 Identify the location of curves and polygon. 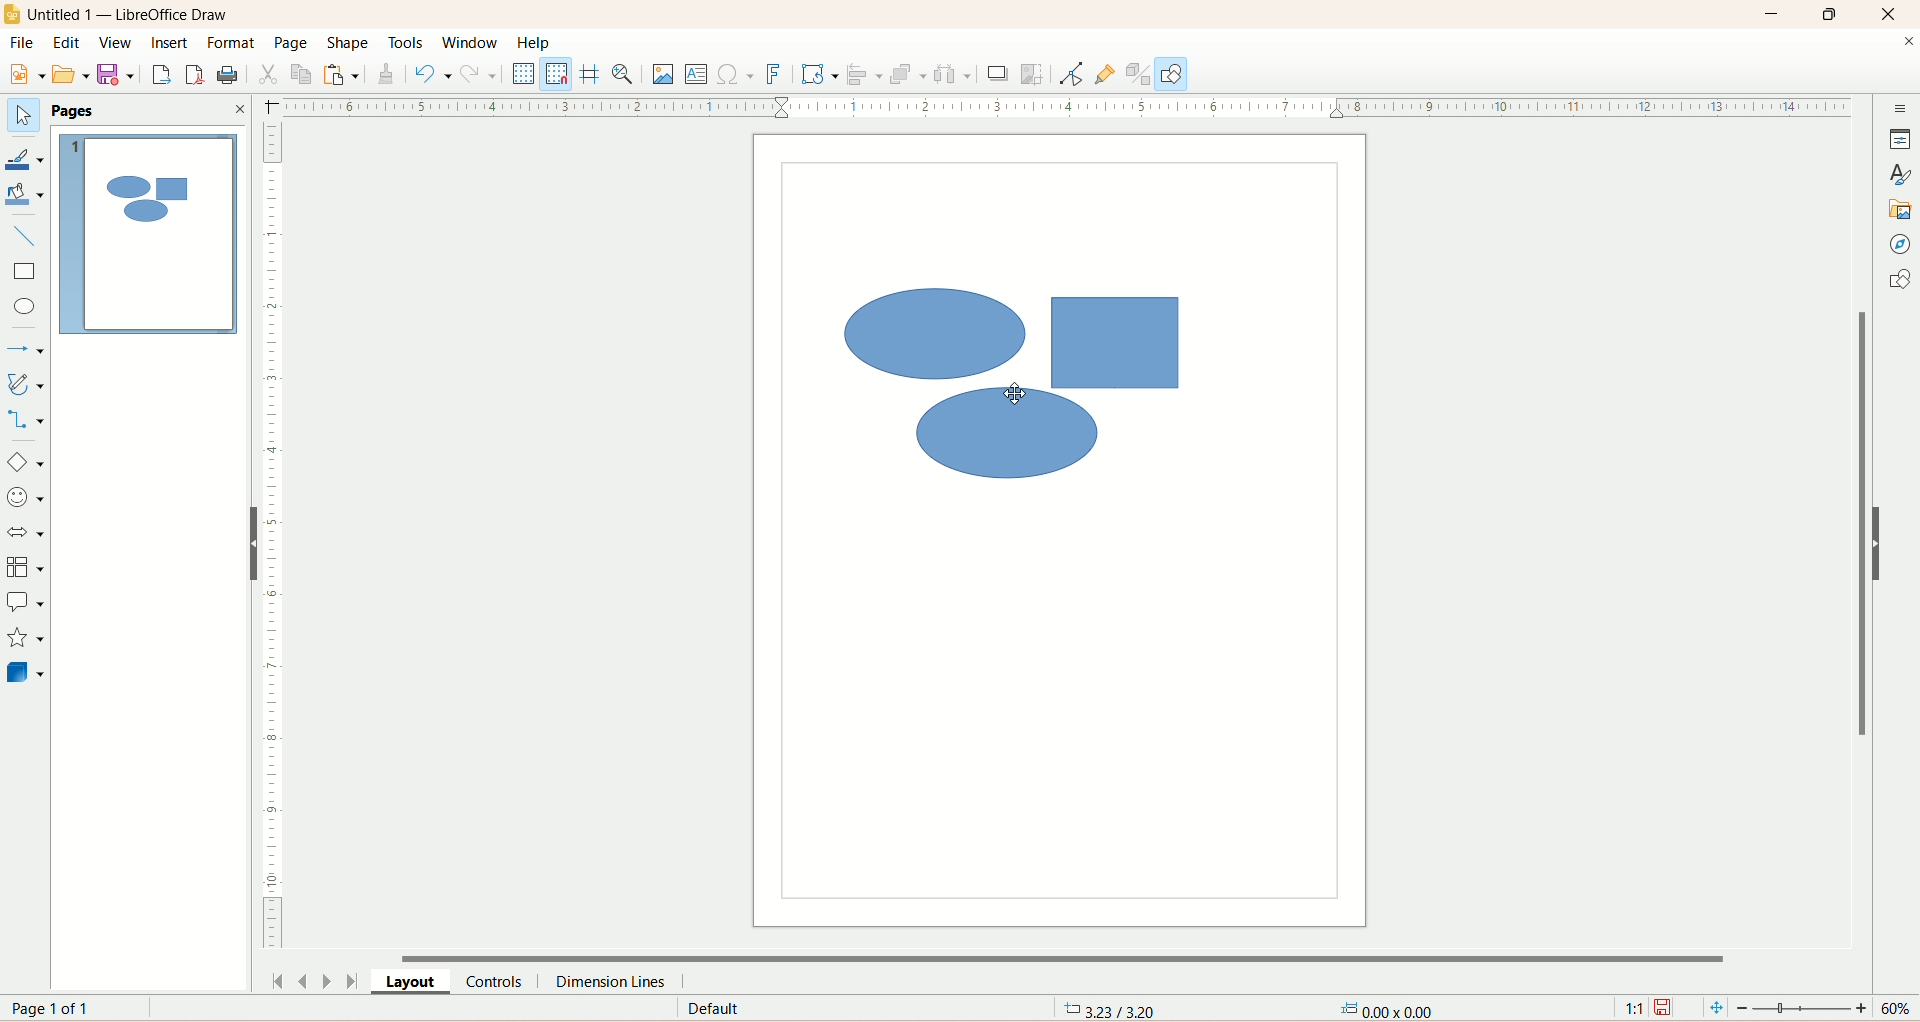
(25, 384).